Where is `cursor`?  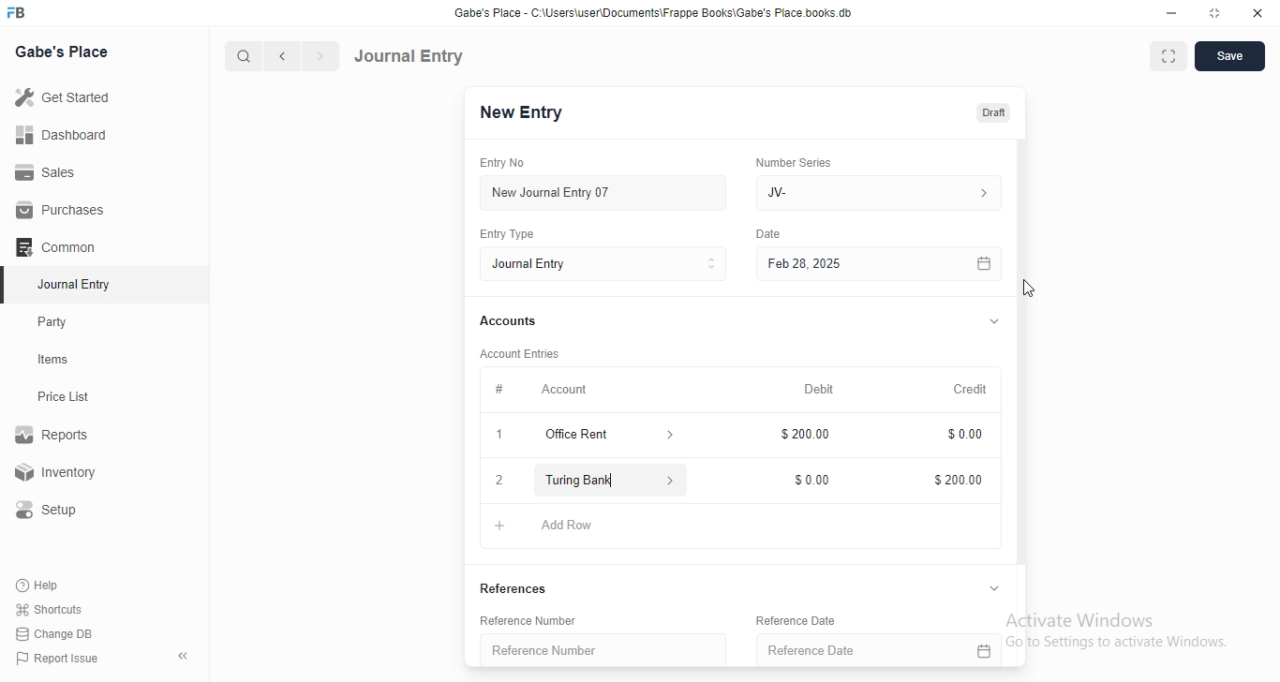
cursor is located at coordinates (1037, 287).